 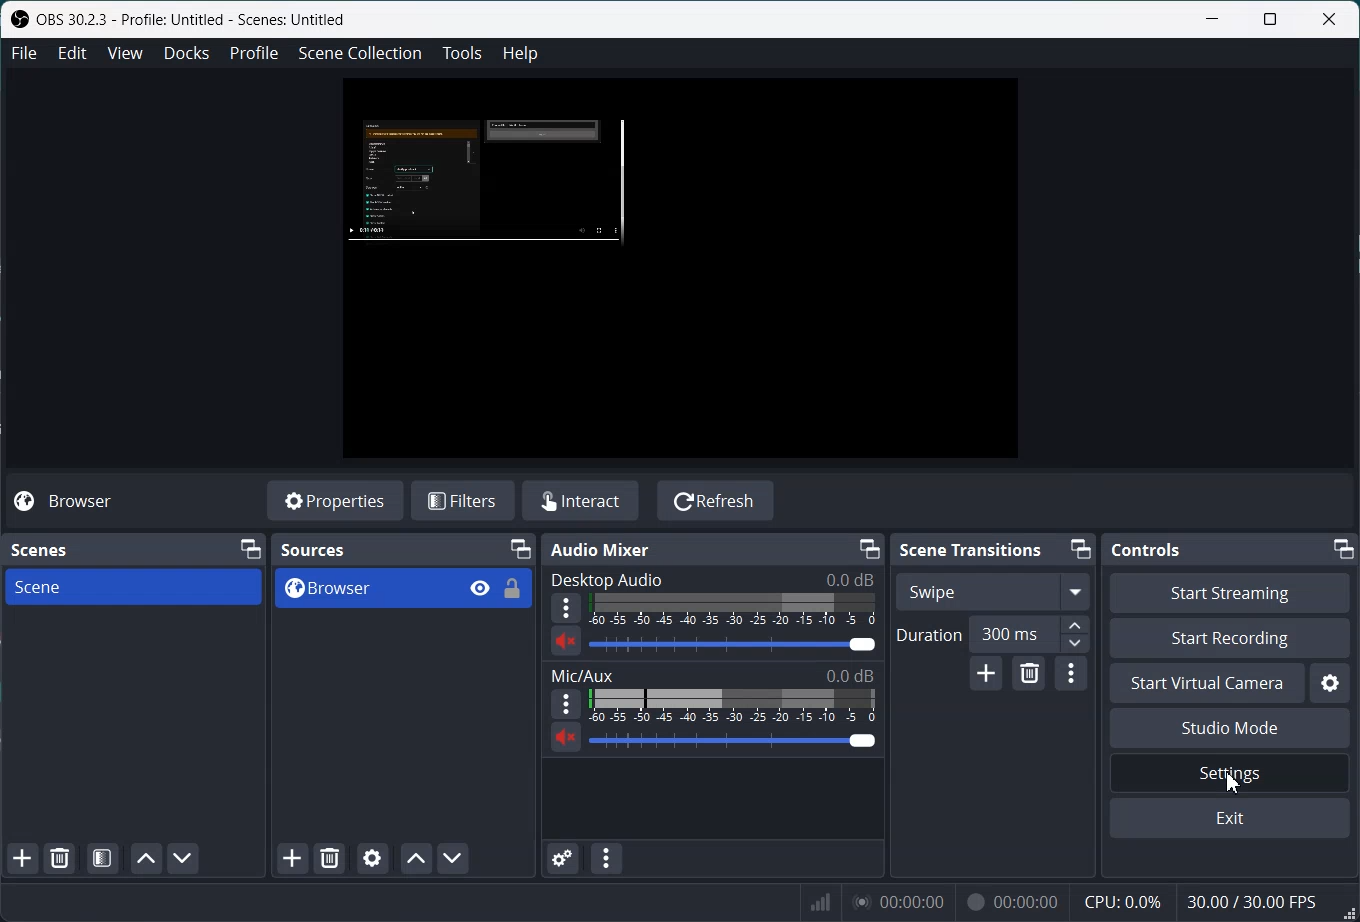 I want to click on 00:00:00, so click(x=898, y=899).